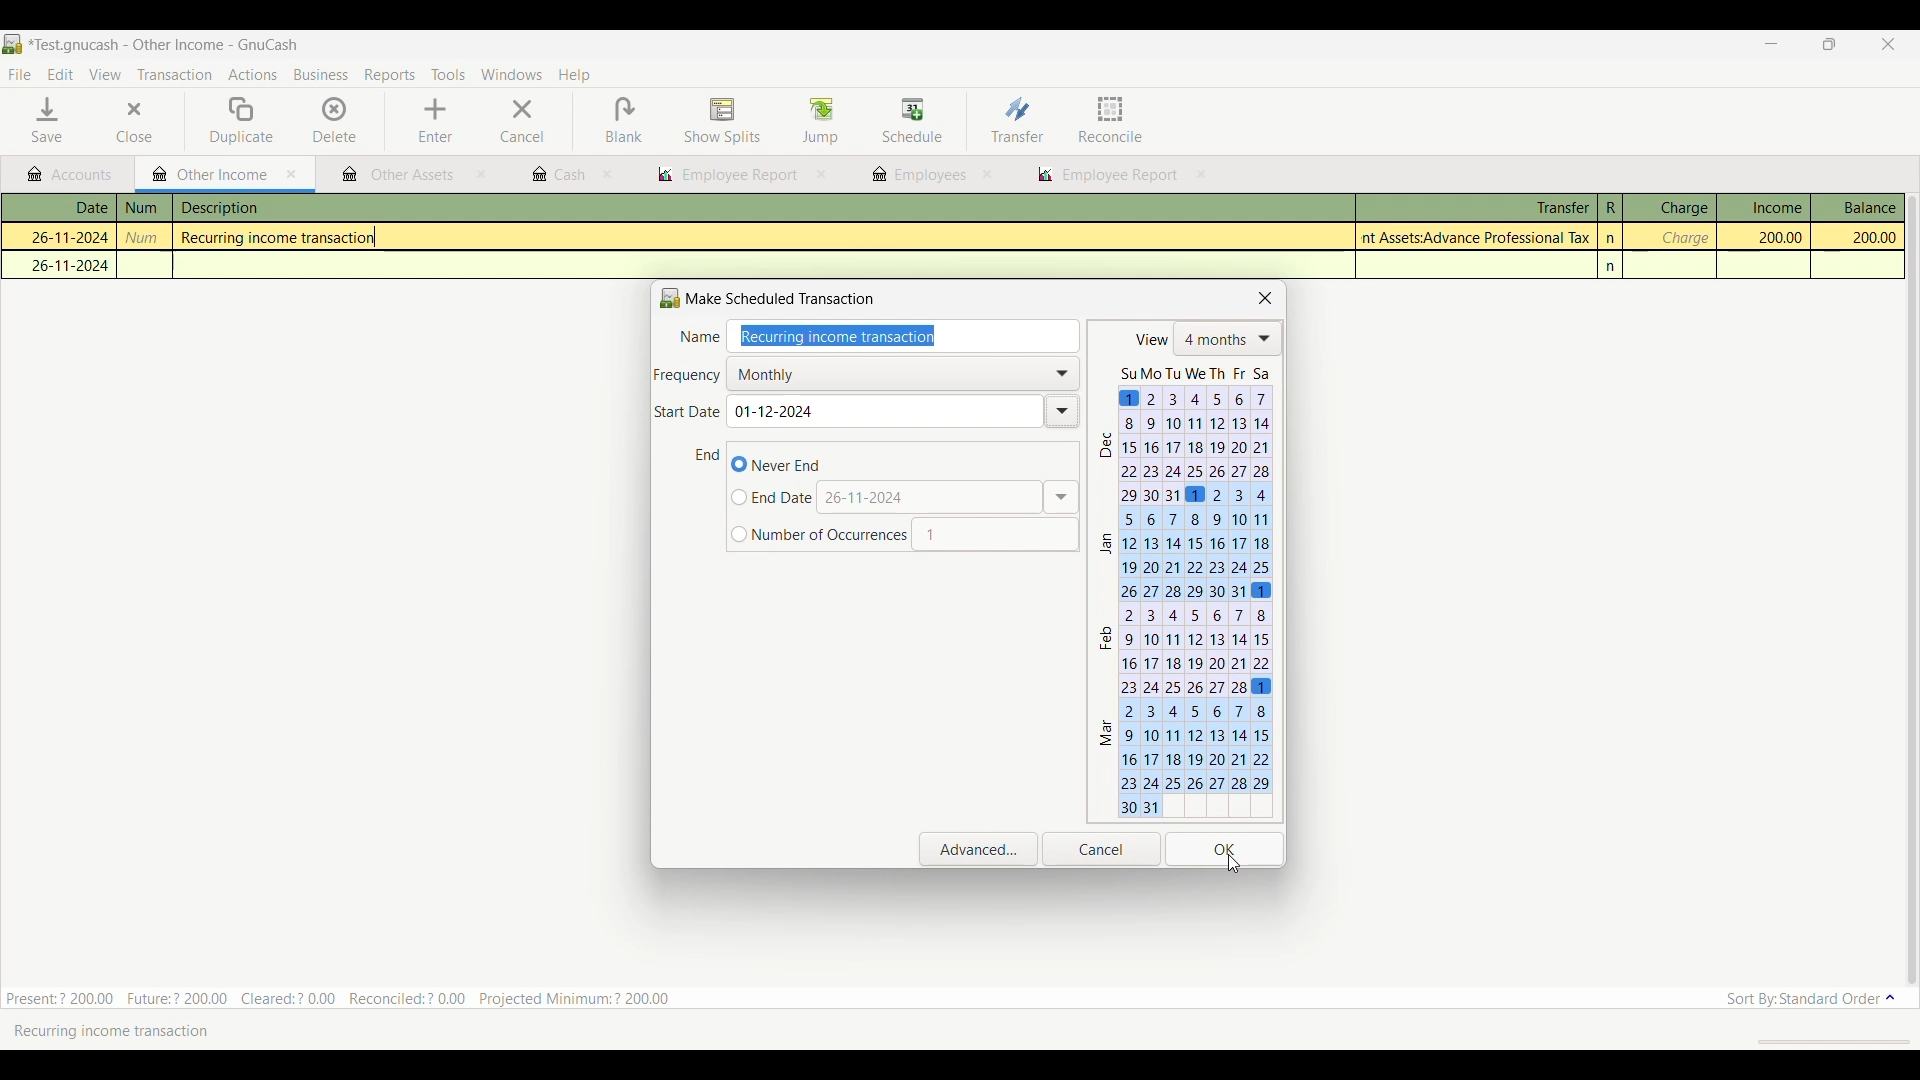  I want to click on View menu, so click(104, 75).